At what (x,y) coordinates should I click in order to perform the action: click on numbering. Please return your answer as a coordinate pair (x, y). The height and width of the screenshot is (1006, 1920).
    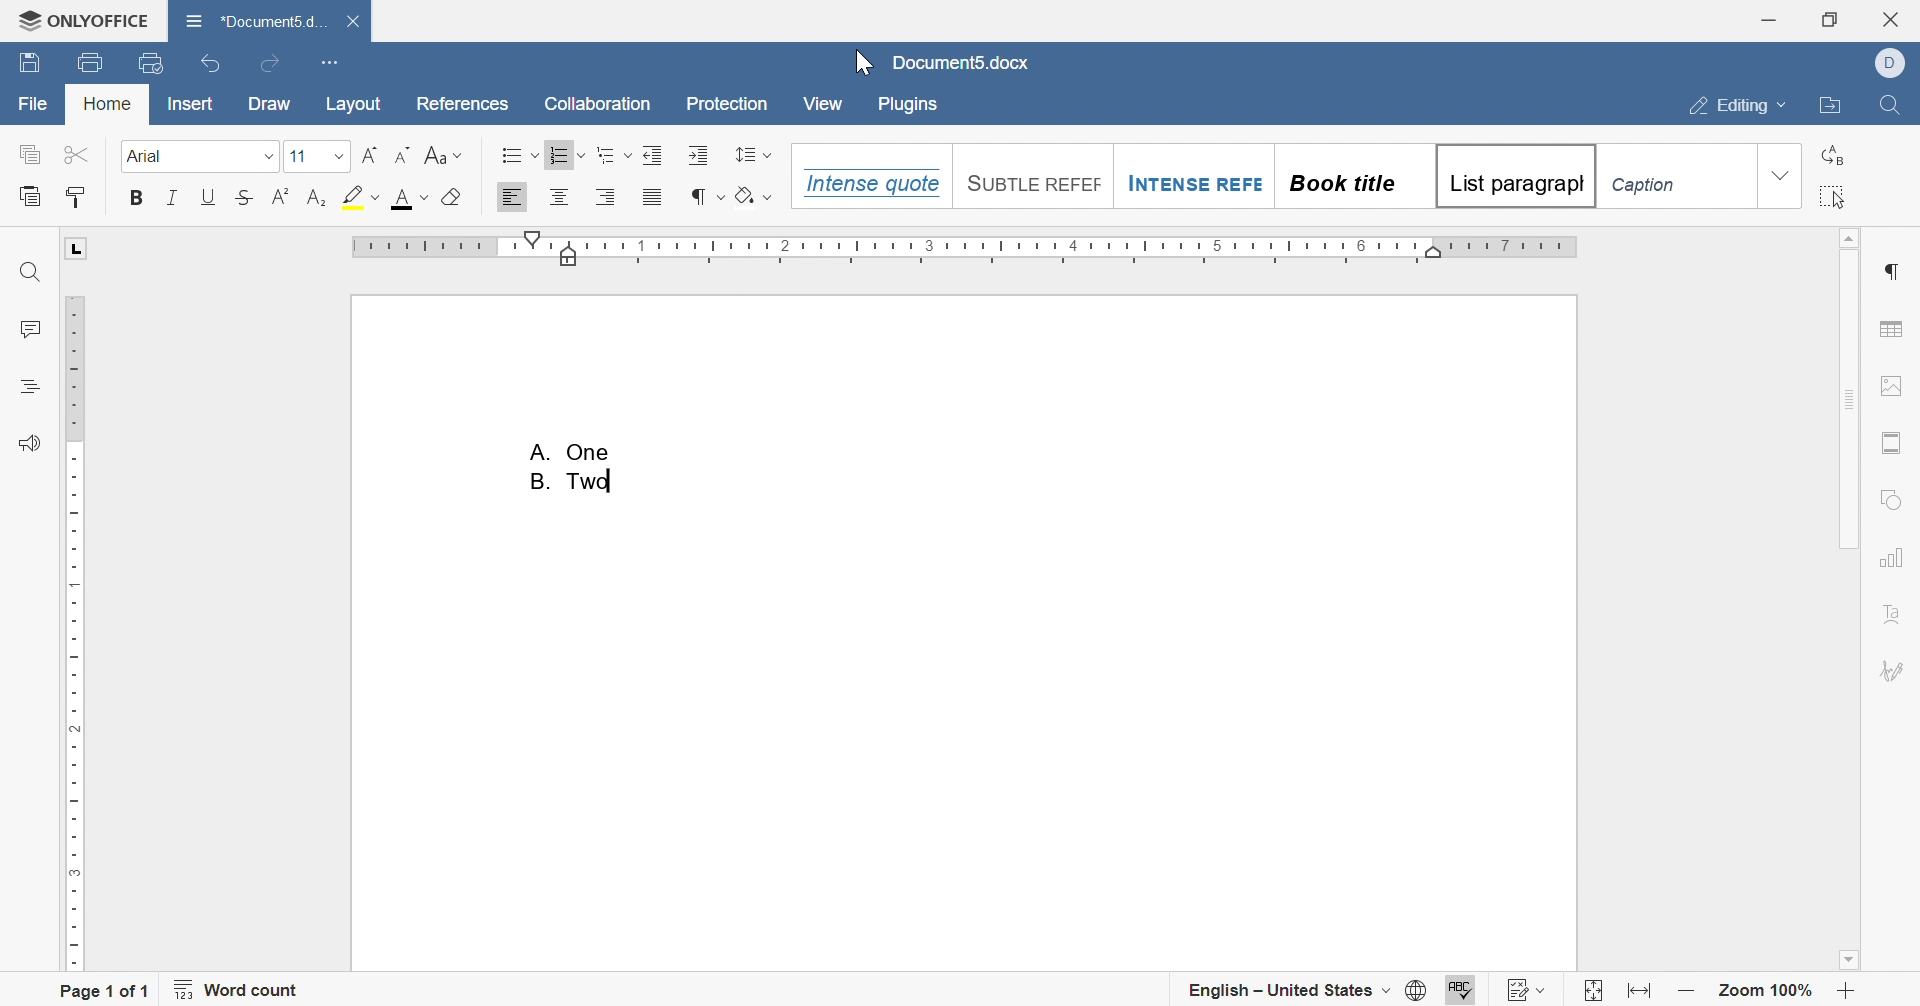
    Looking at the image, I should click on (667, 200).